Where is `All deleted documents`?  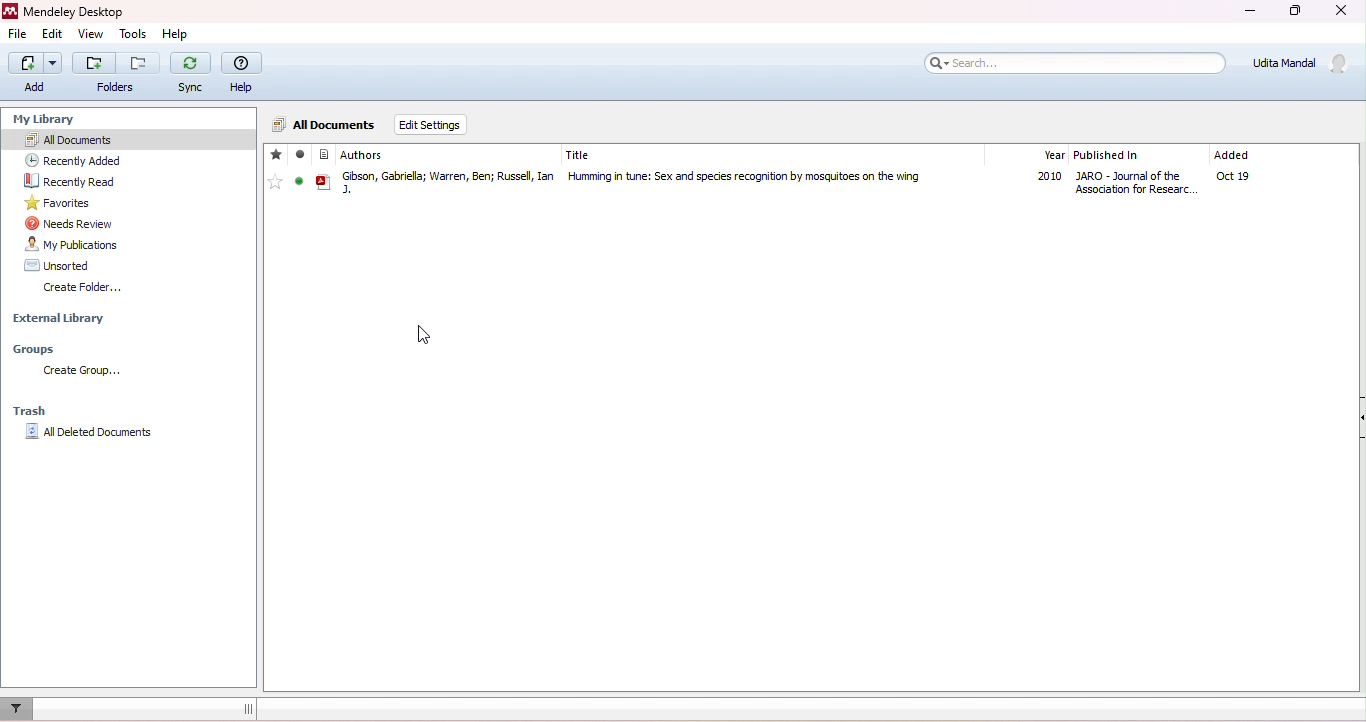
All deleted documents is located at coordinates (92, 432).